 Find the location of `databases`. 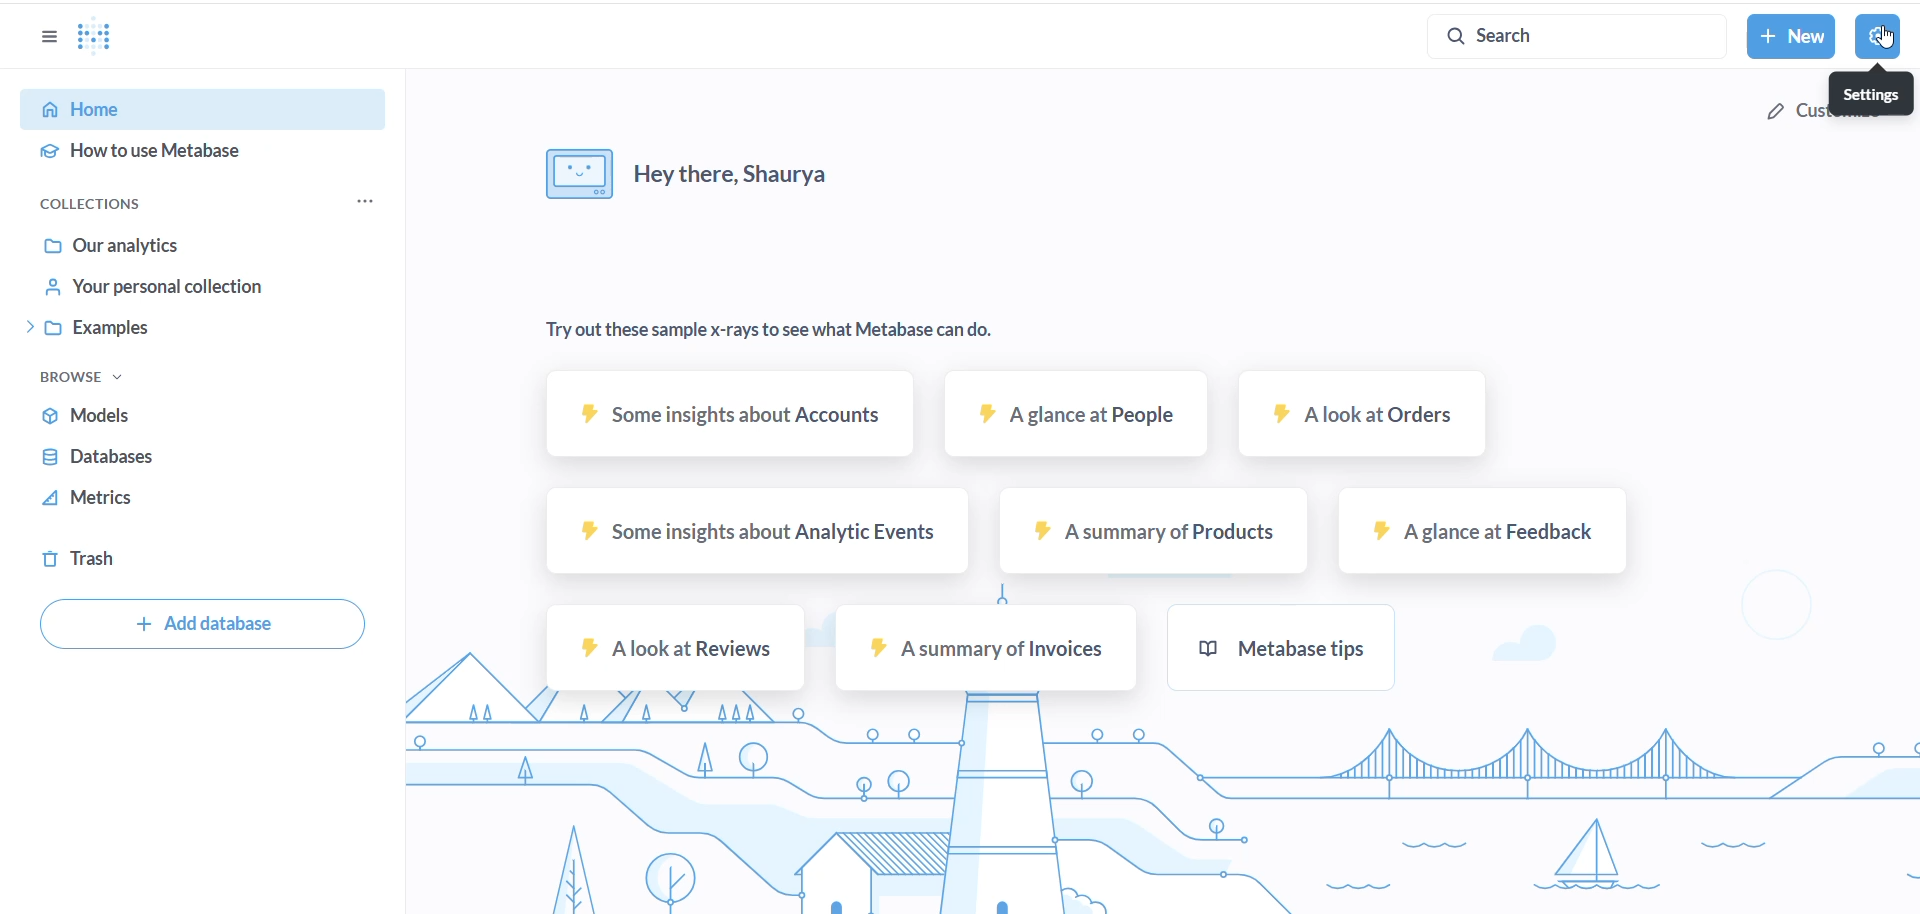

databases is located at coordinates (178, 460).